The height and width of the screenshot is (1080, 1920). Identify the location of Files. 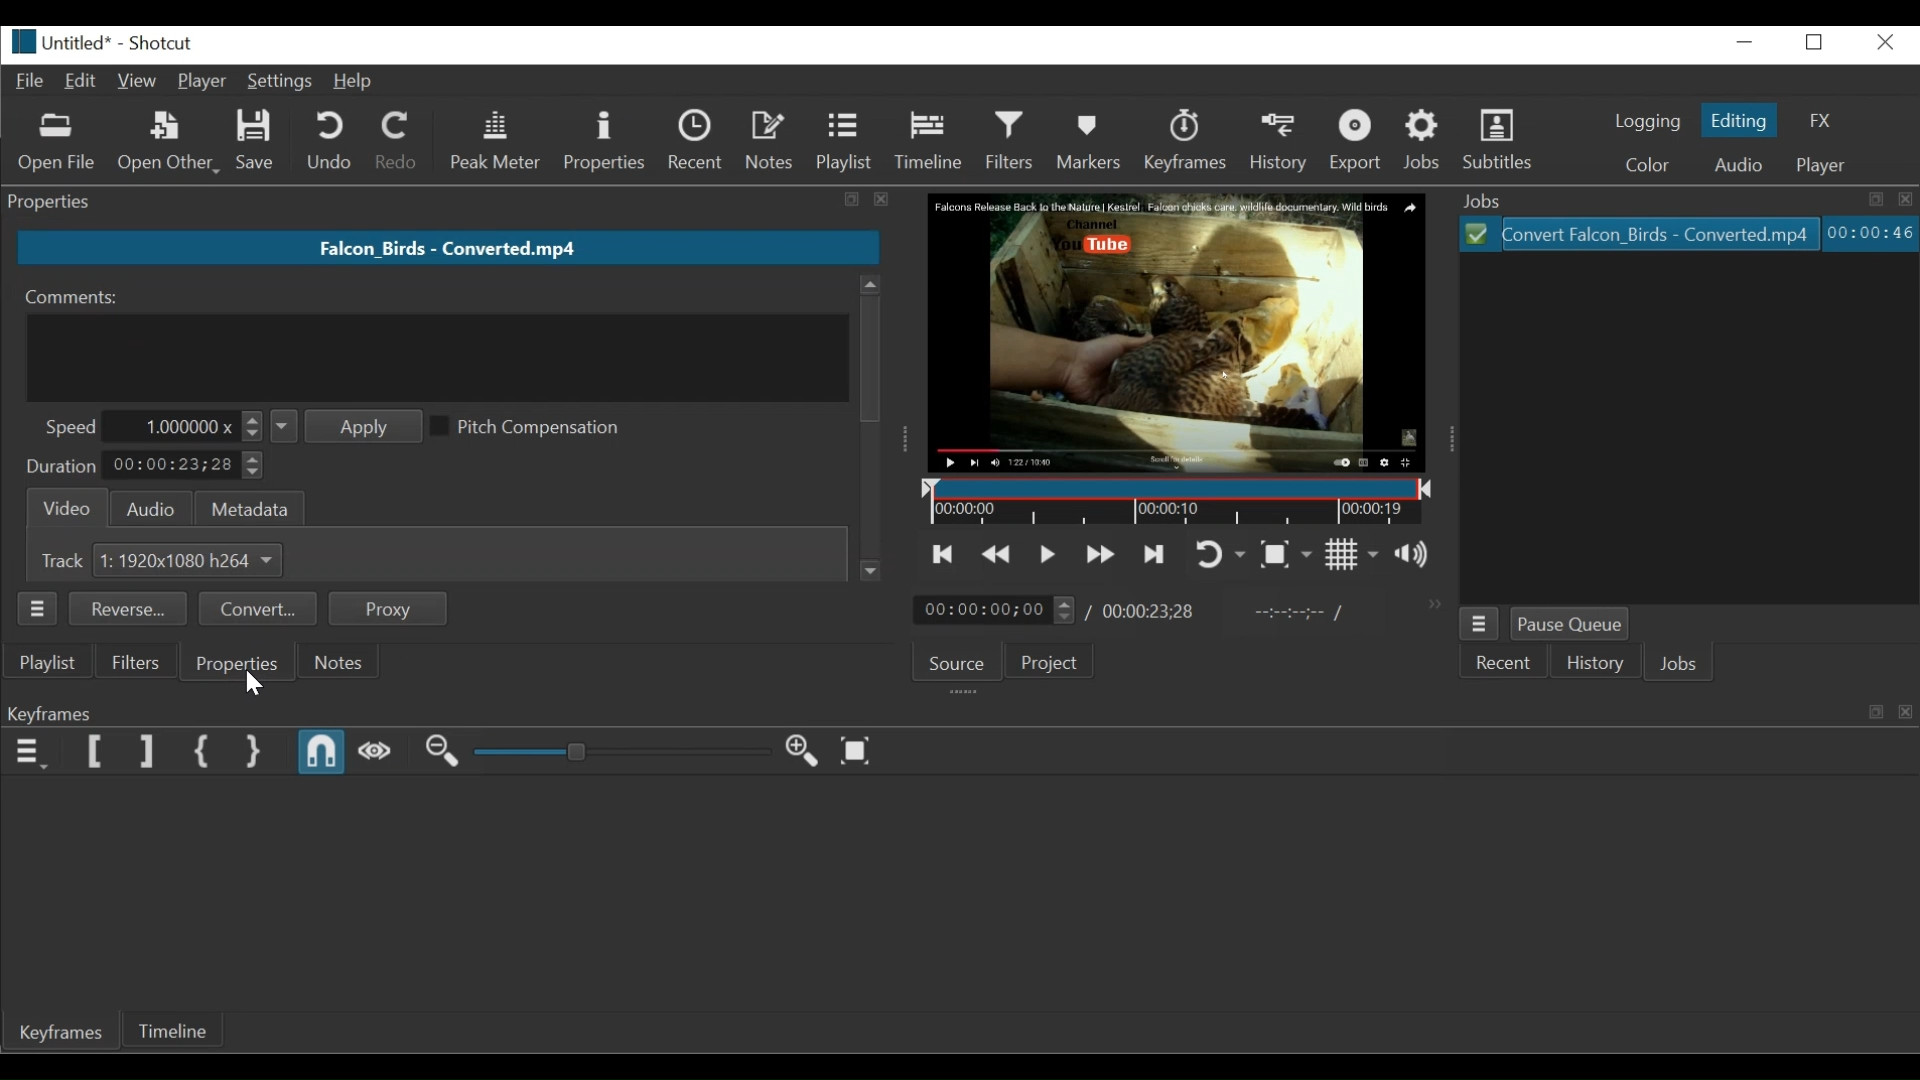
(1636, 235).